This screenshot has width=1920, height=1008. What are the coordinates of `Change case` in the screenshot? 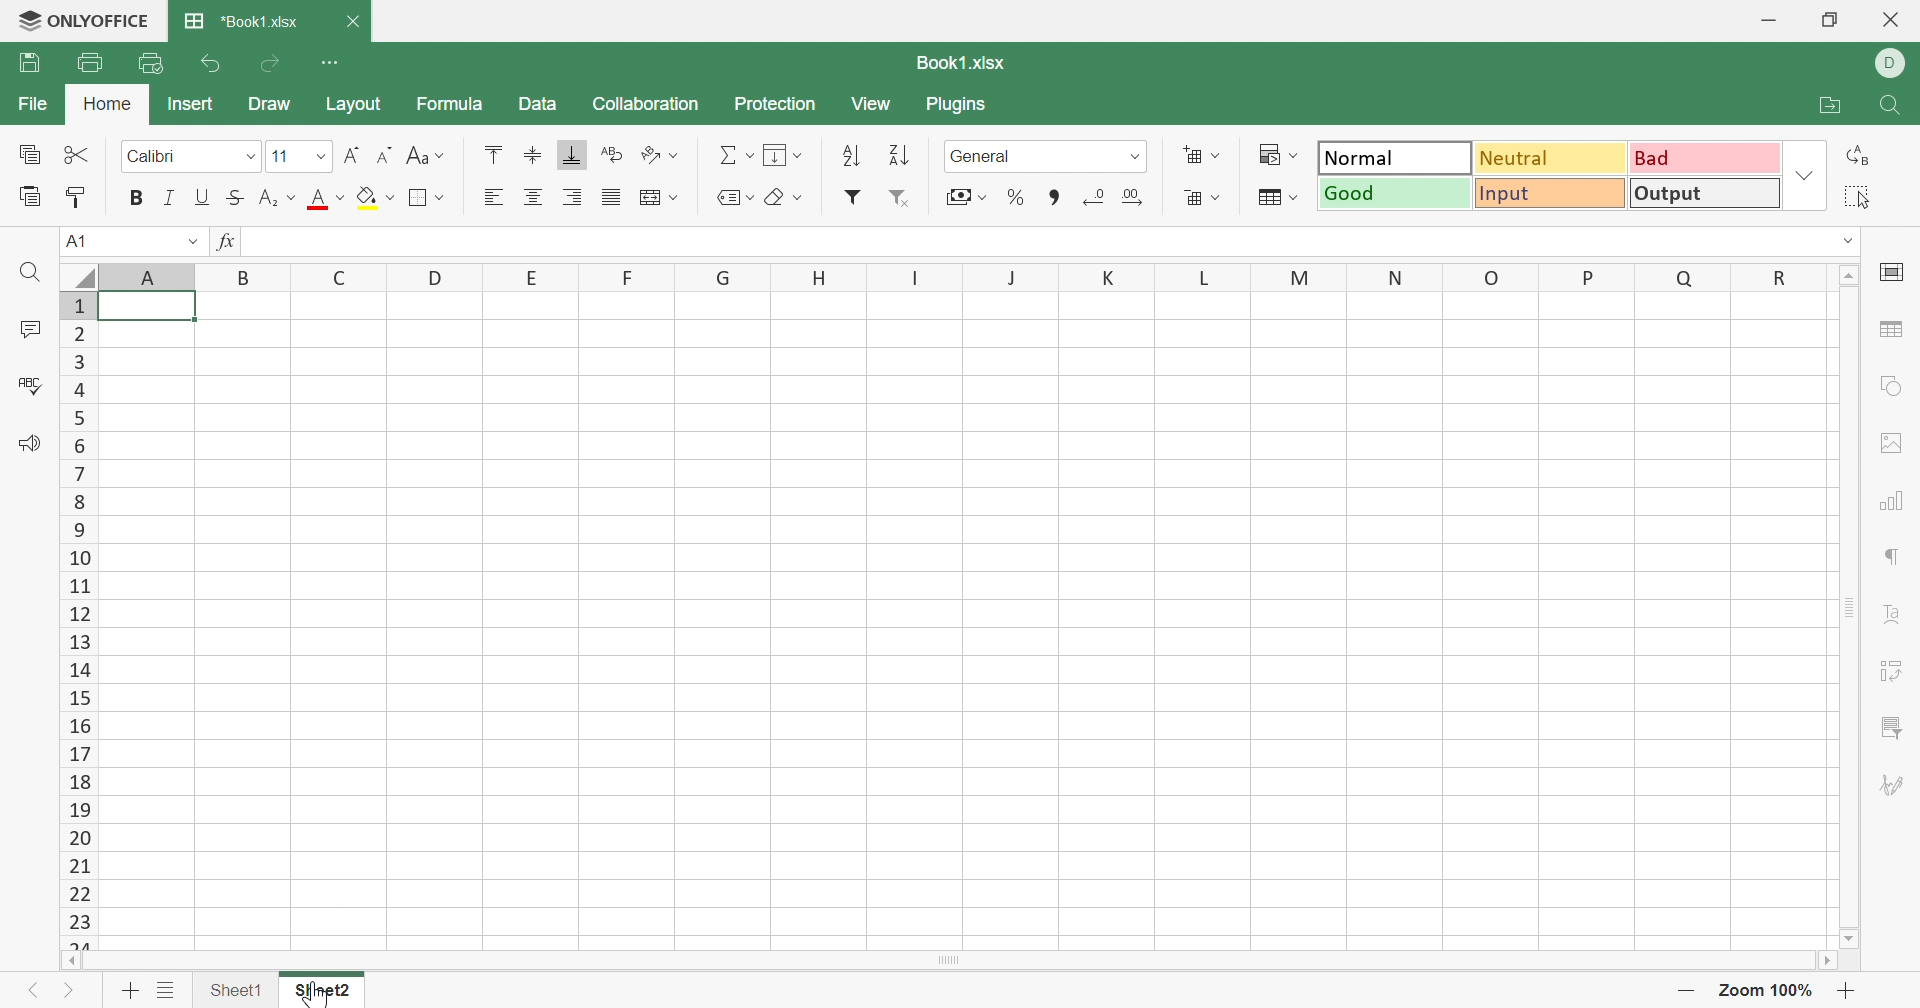 It's located at (415, 155).